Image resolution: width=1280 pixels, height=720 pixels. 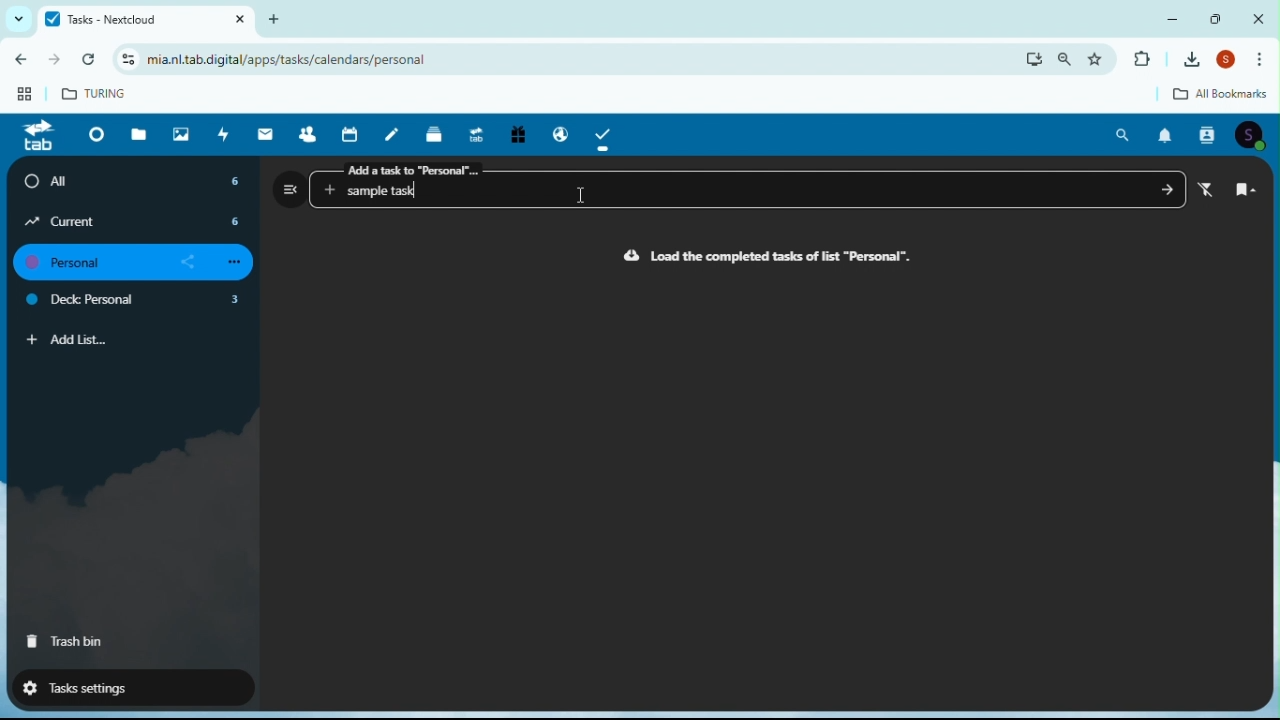 What do you see at coordinates (1265, 60) in the screenshot?
I see `Moor options` at bounding box center [1265, 60].